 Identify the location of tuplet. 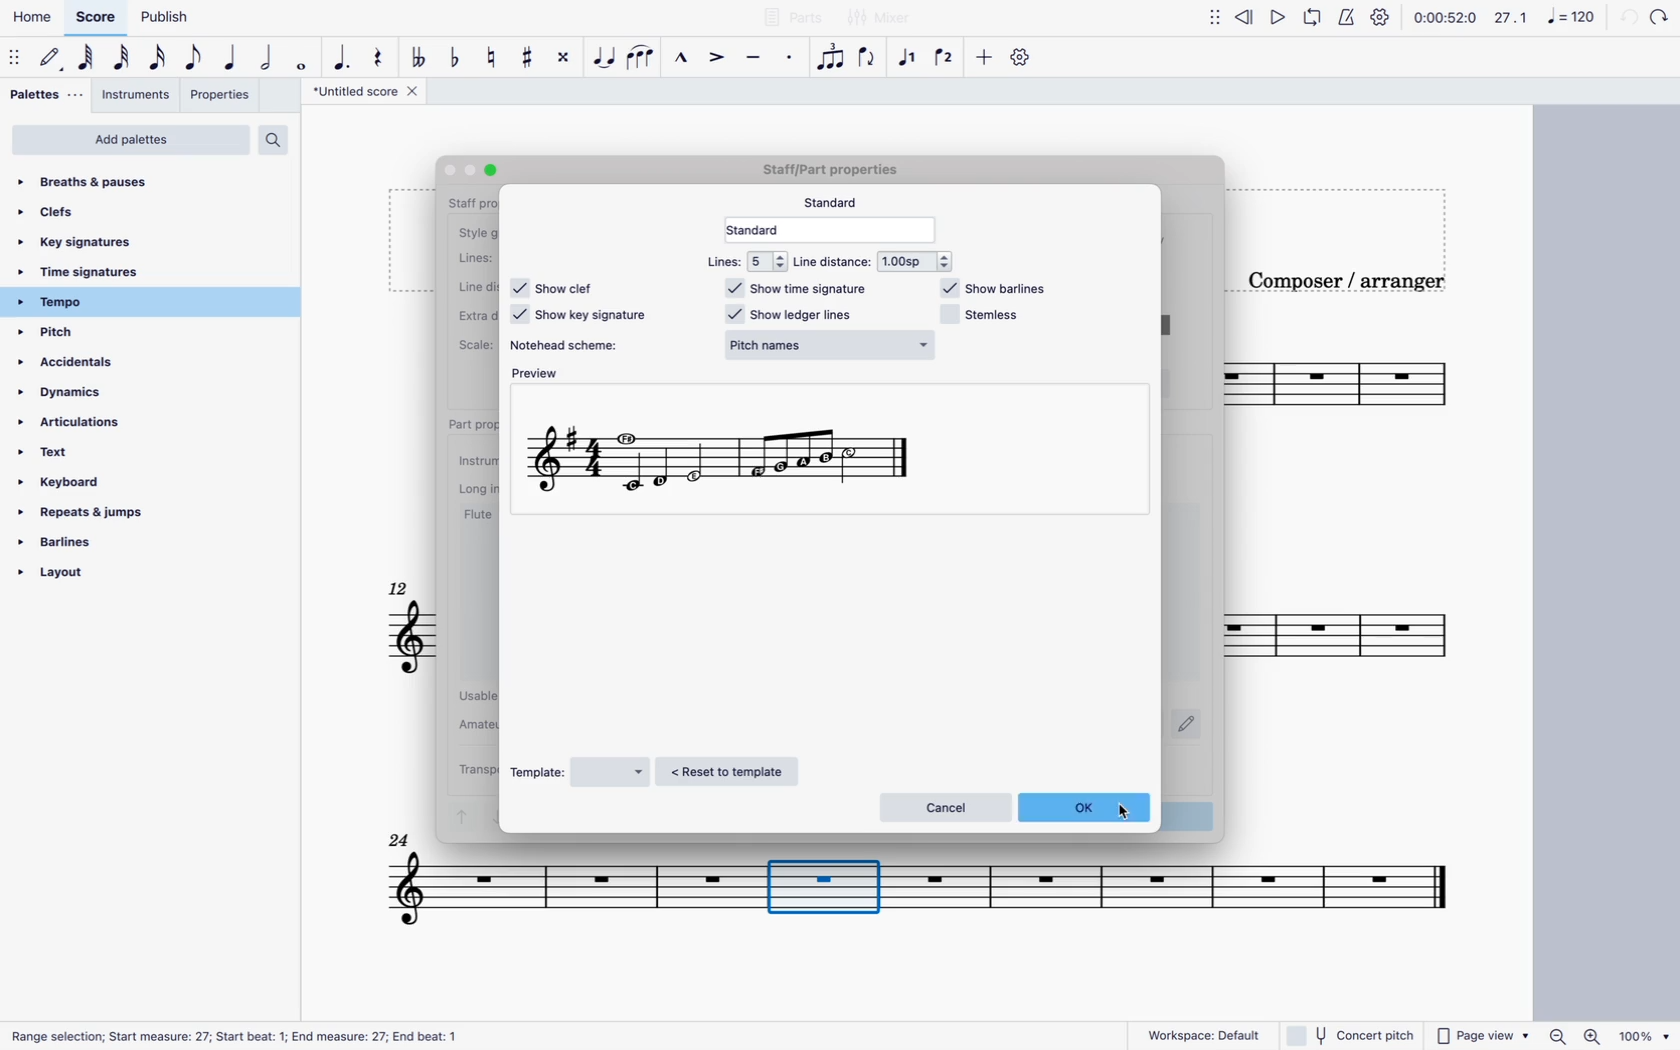
(831, 57).